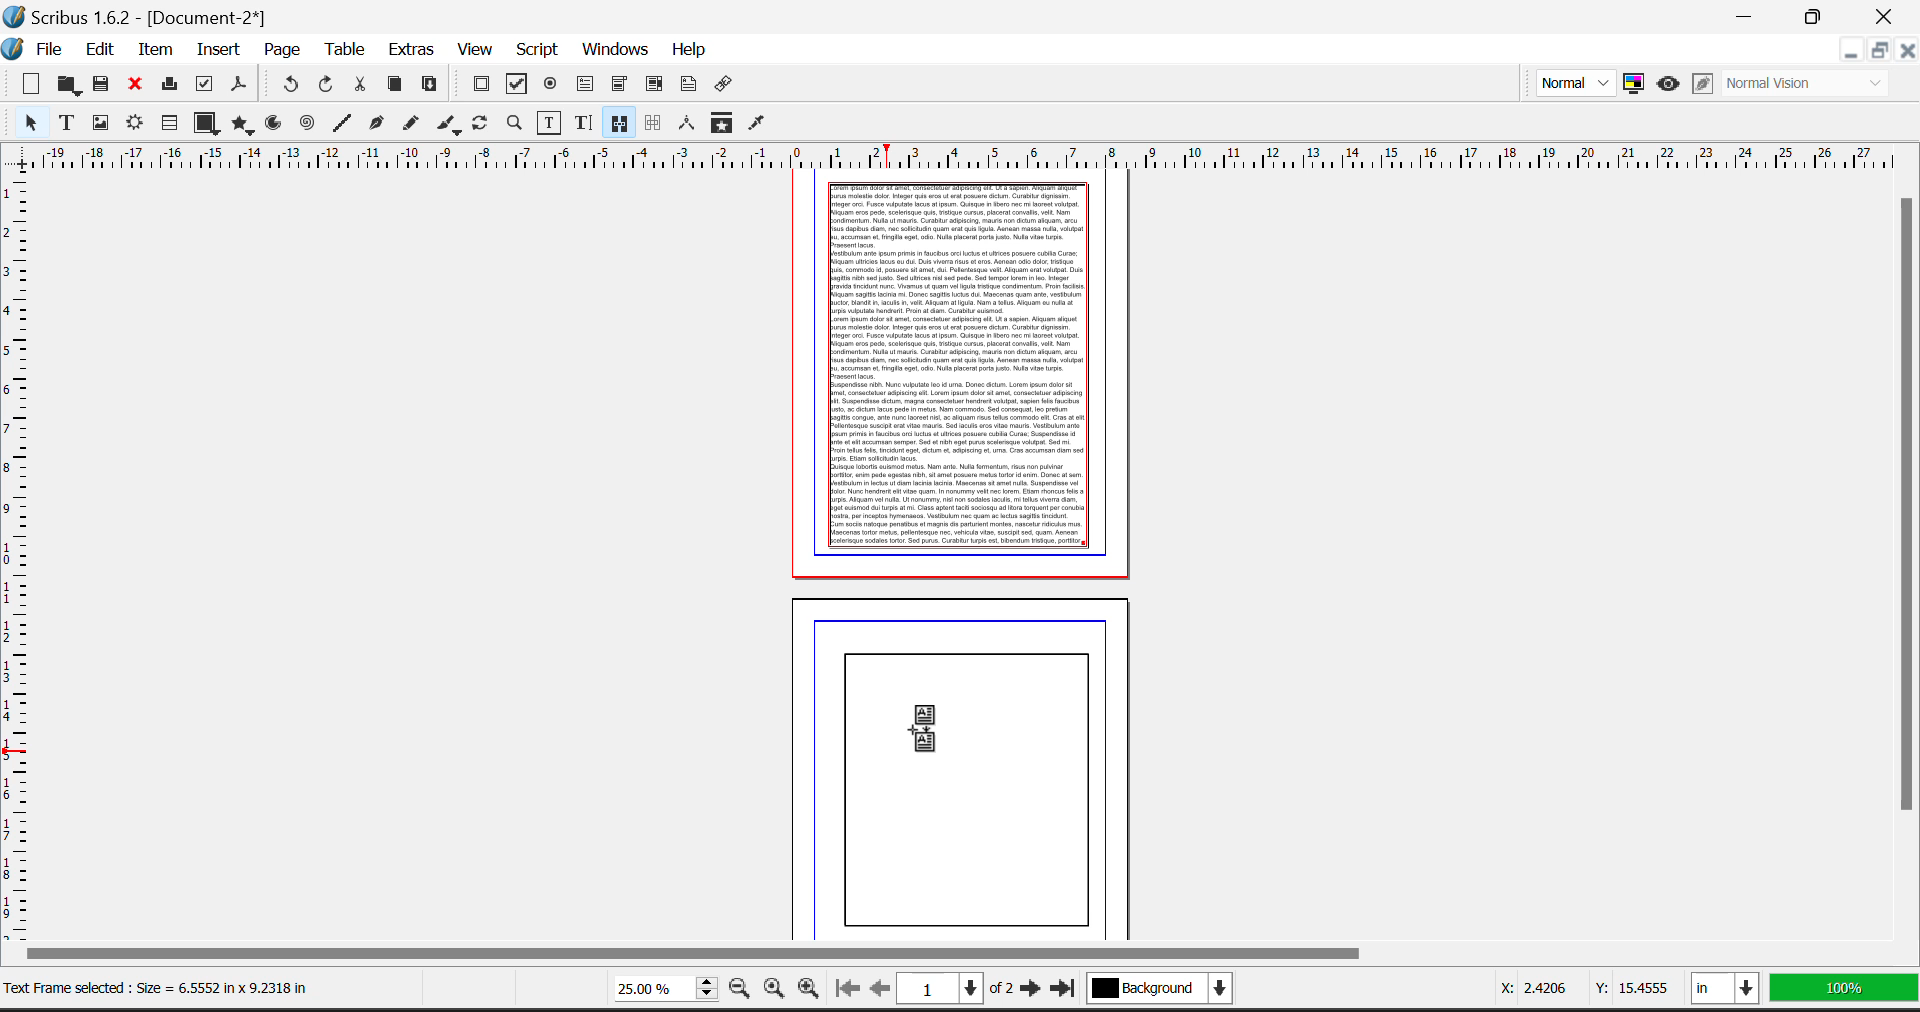  What do you see at coordinates (157, 49) in the screenshot?
I see `Item` at bounding box center [157, 49].